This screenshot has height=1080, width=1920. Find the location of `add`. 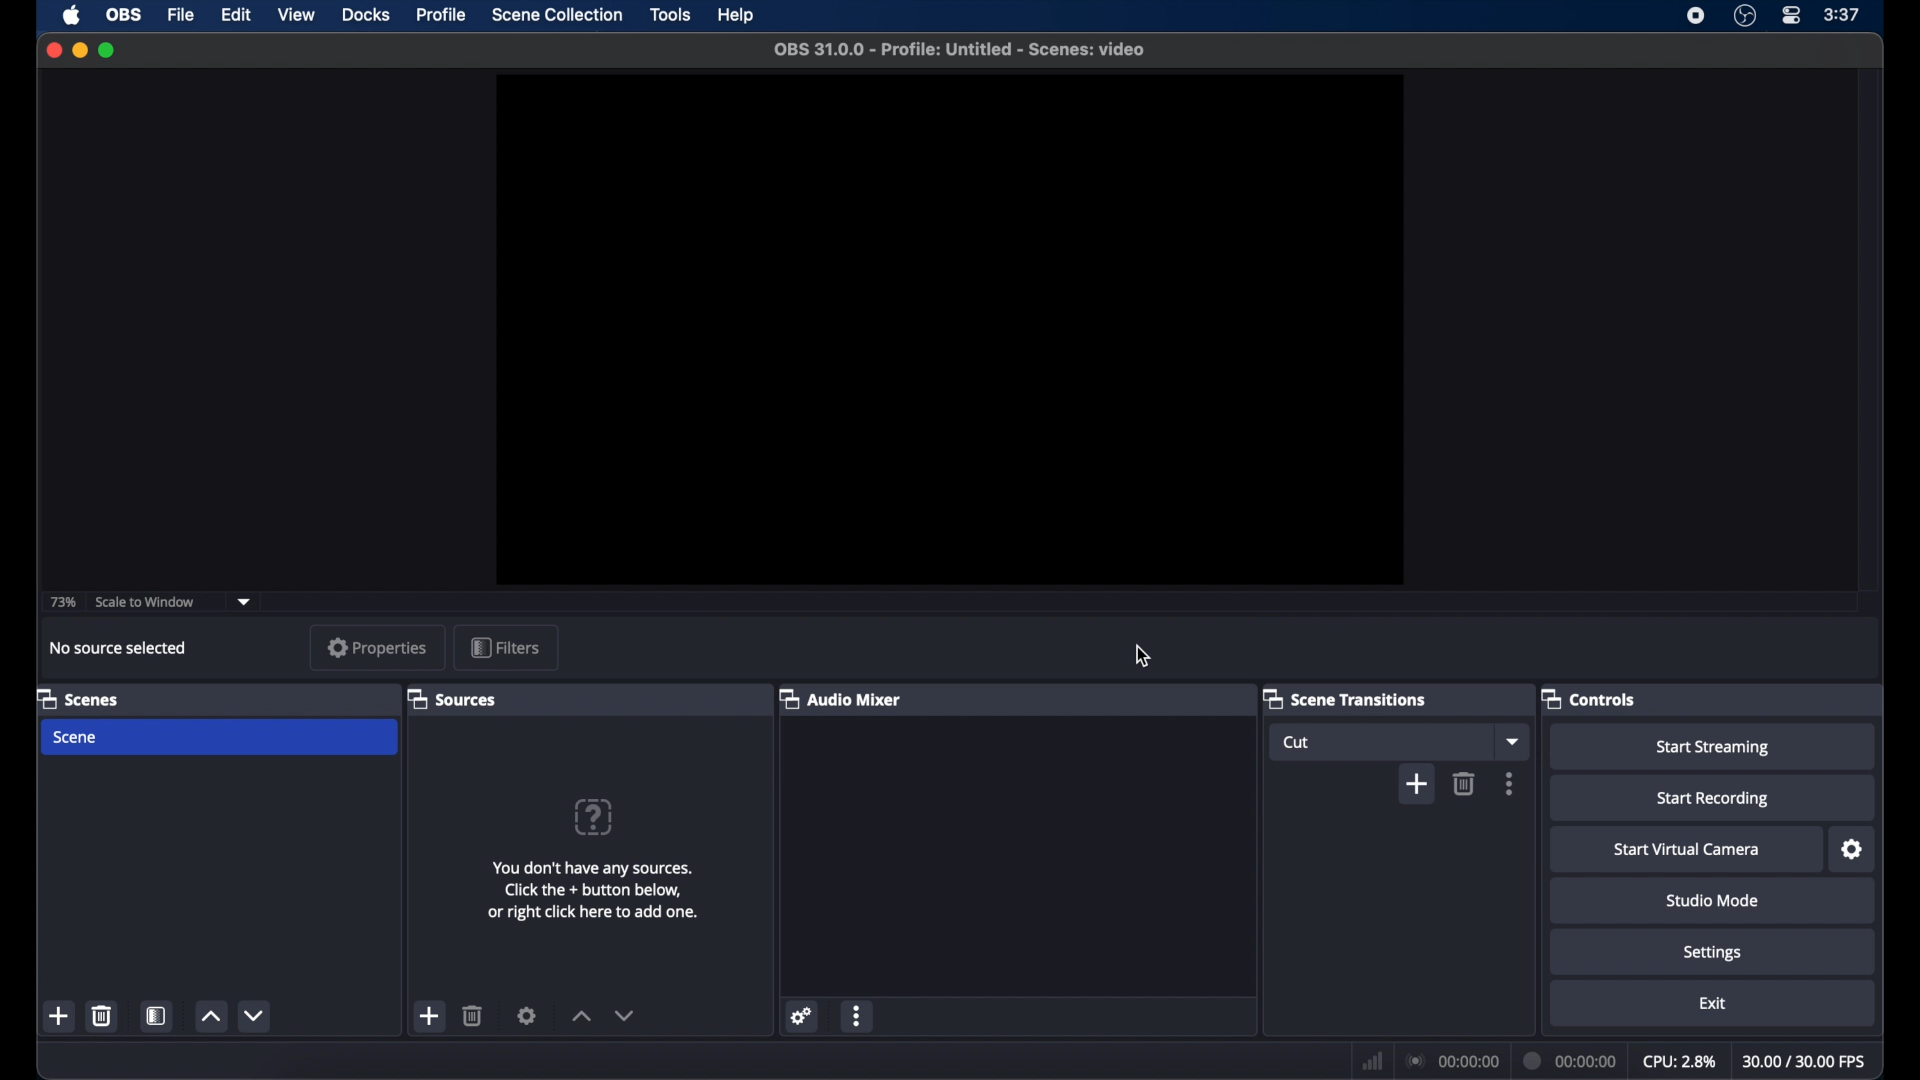

add is located at coordinates (430, 1016).